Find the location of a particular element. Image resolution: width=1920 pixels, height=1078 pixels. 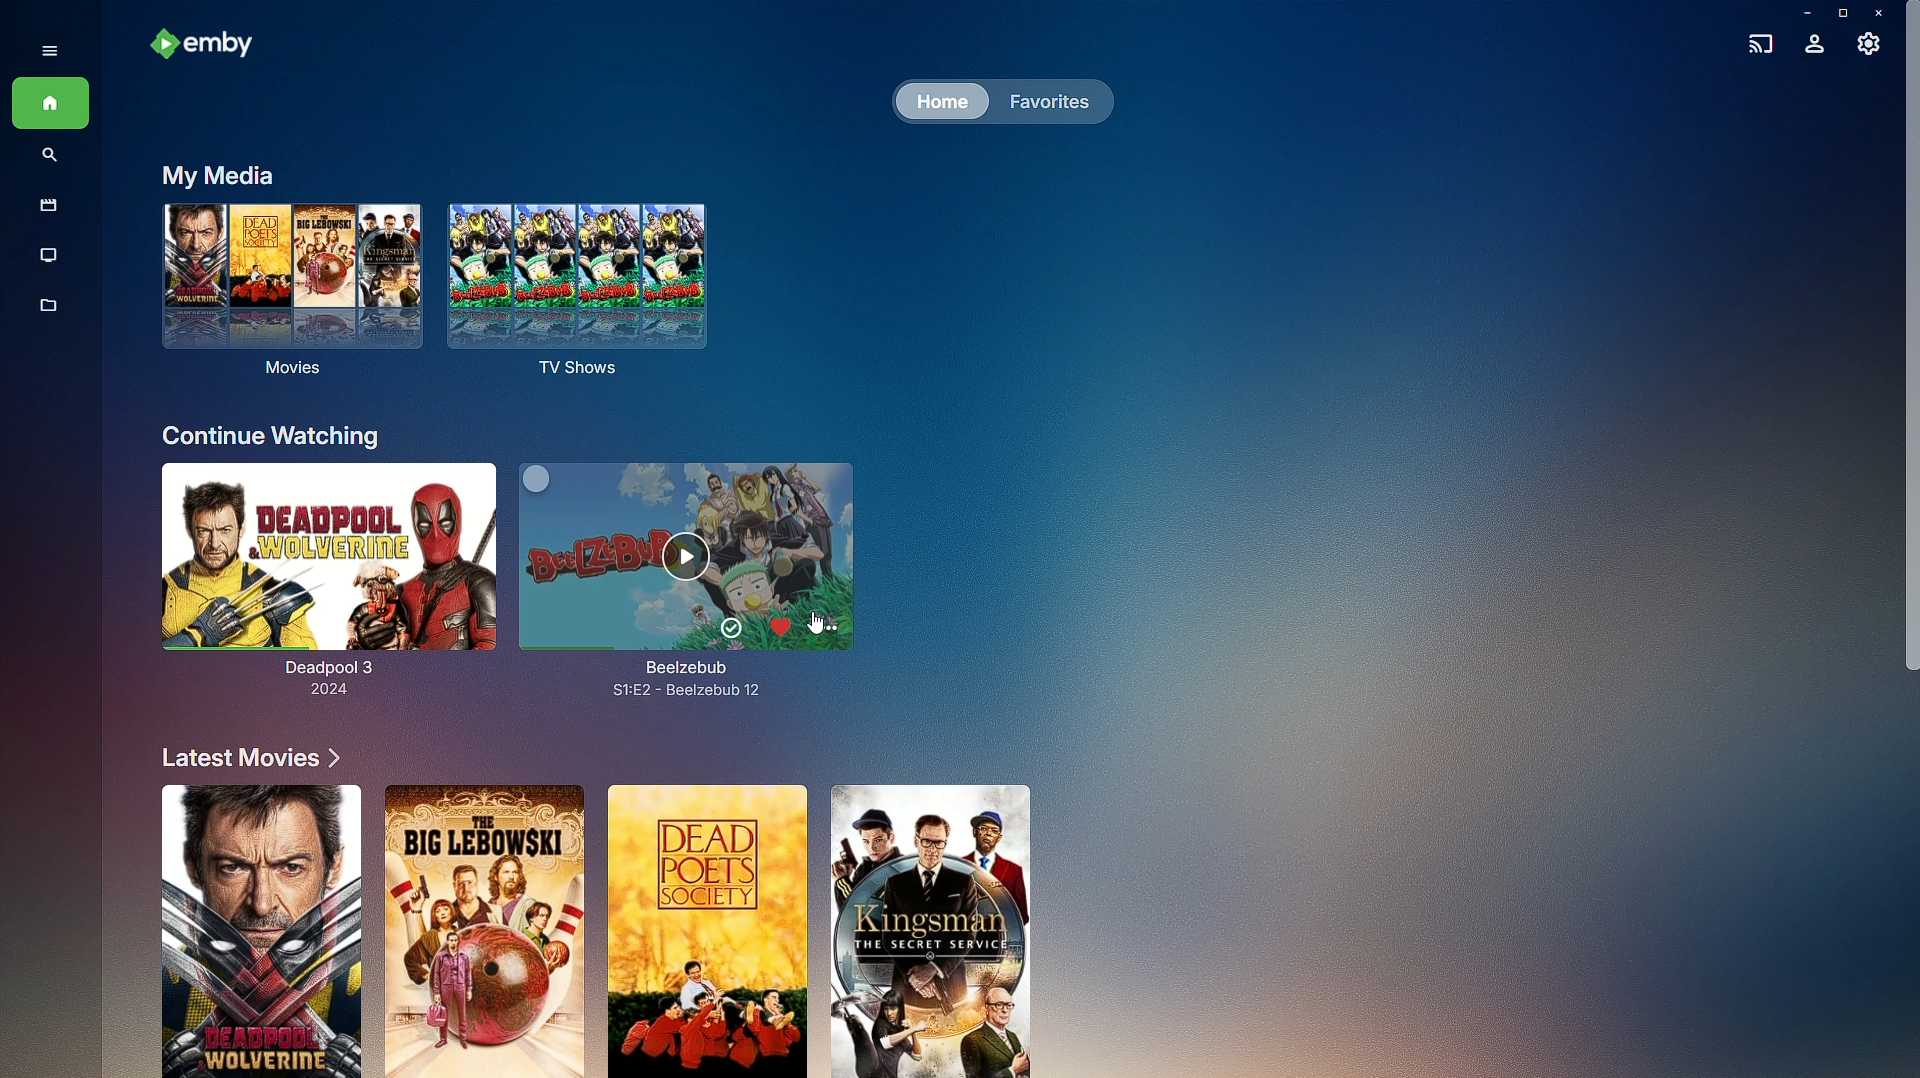

Home is located at coordinates (50, 105).